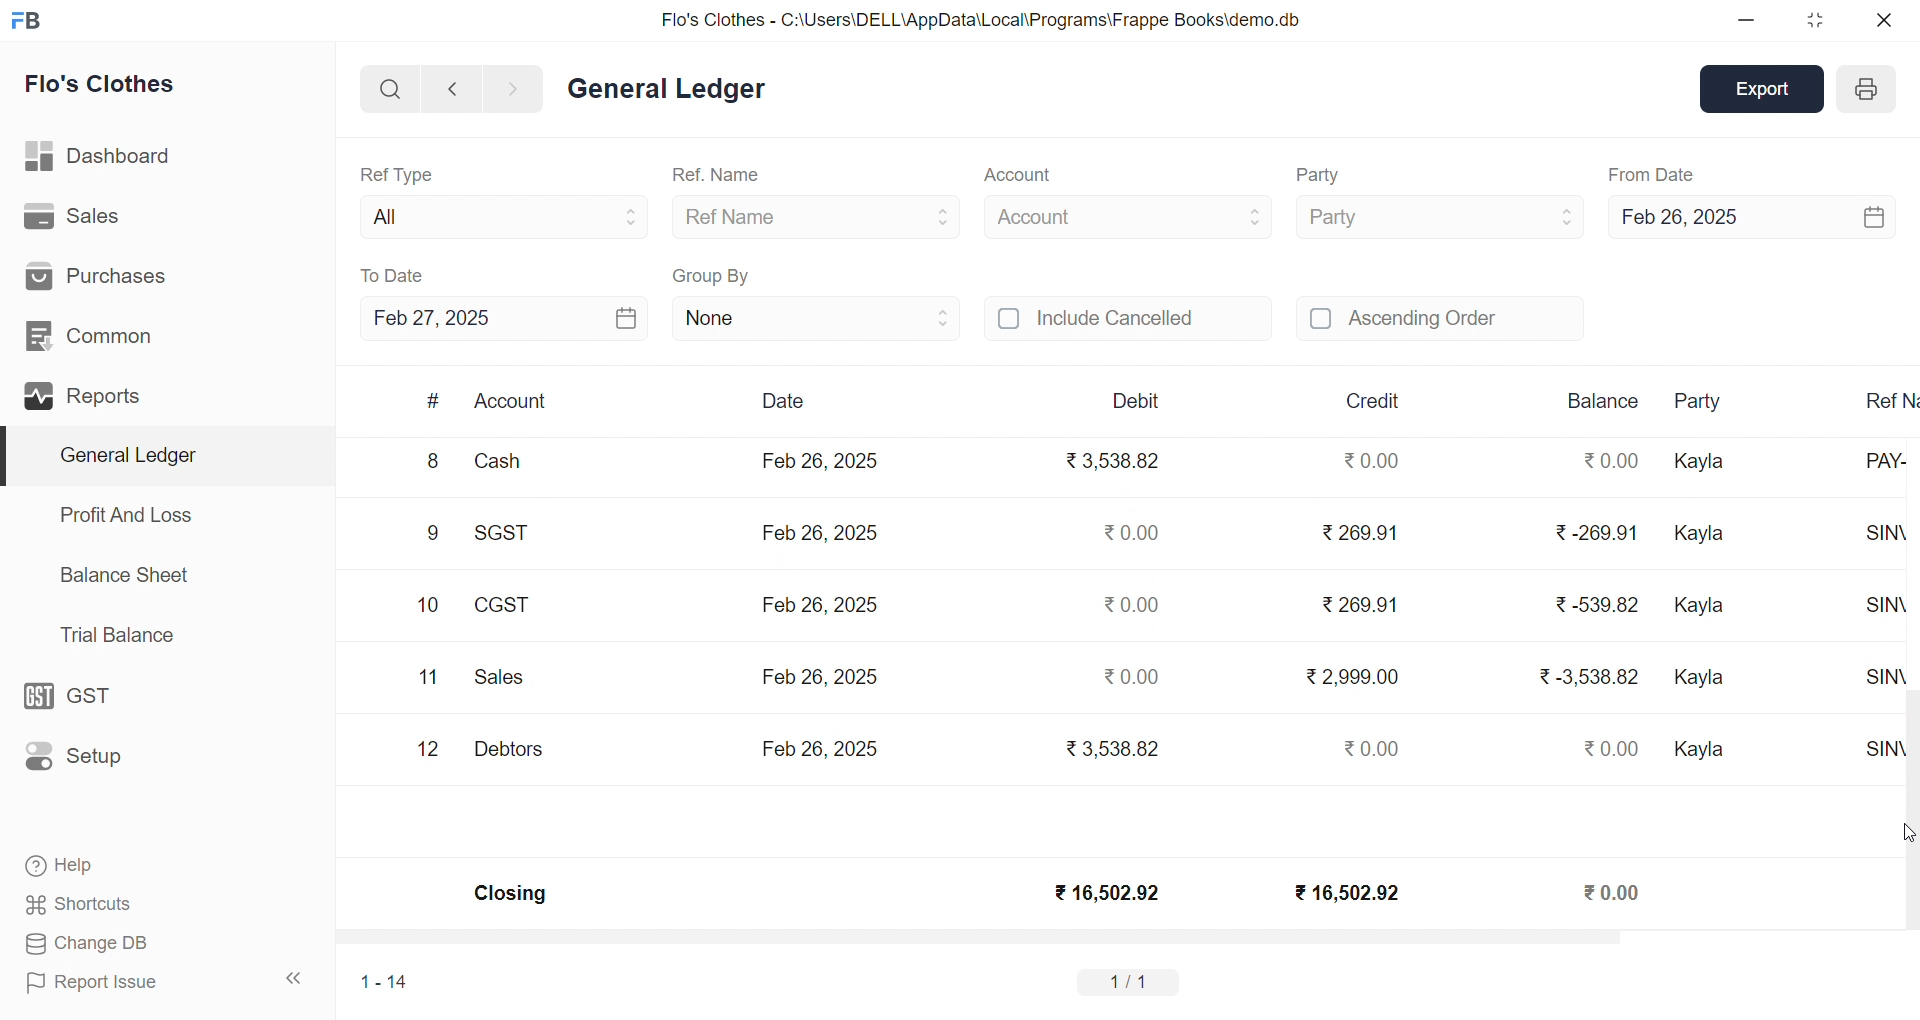 The image size is (1920, 1020). Describe the element at coordinates (295, 978) in the screenshot. I see `COLLAPSE SIDE BAR` at that location.